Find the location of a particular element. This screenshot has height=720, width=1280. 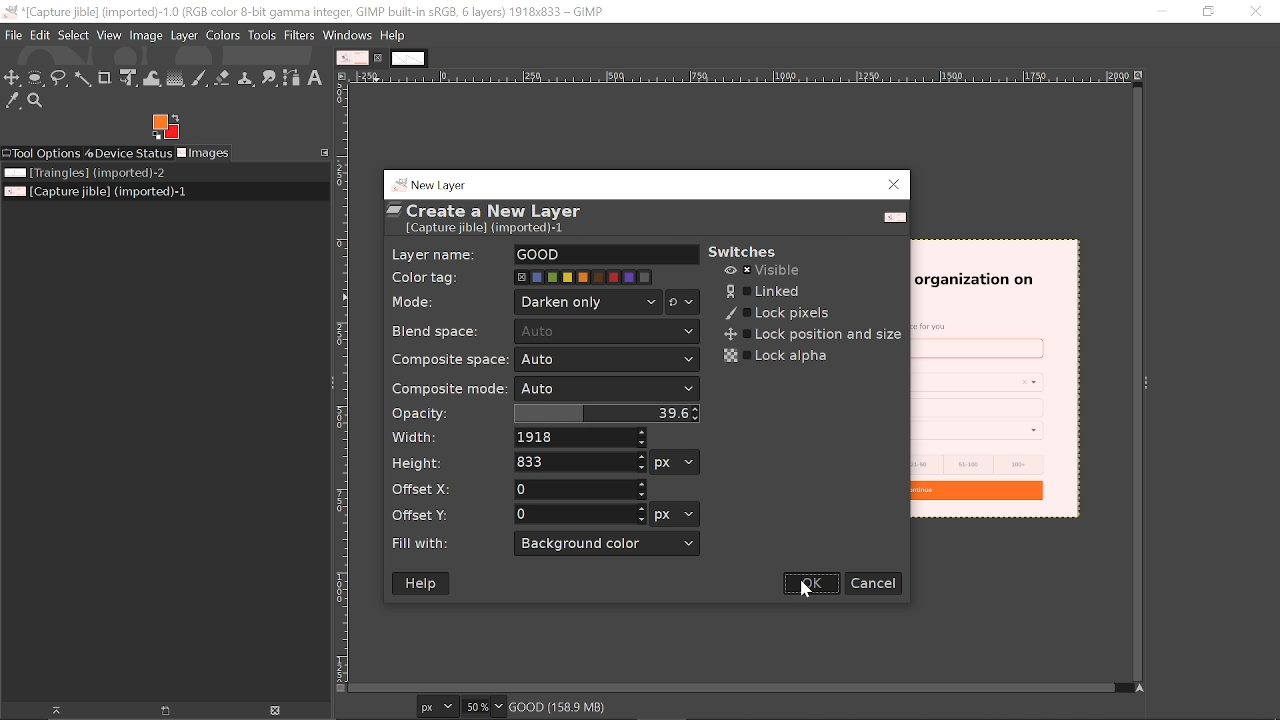

Smudge tool is located at coordinates (270, 78).